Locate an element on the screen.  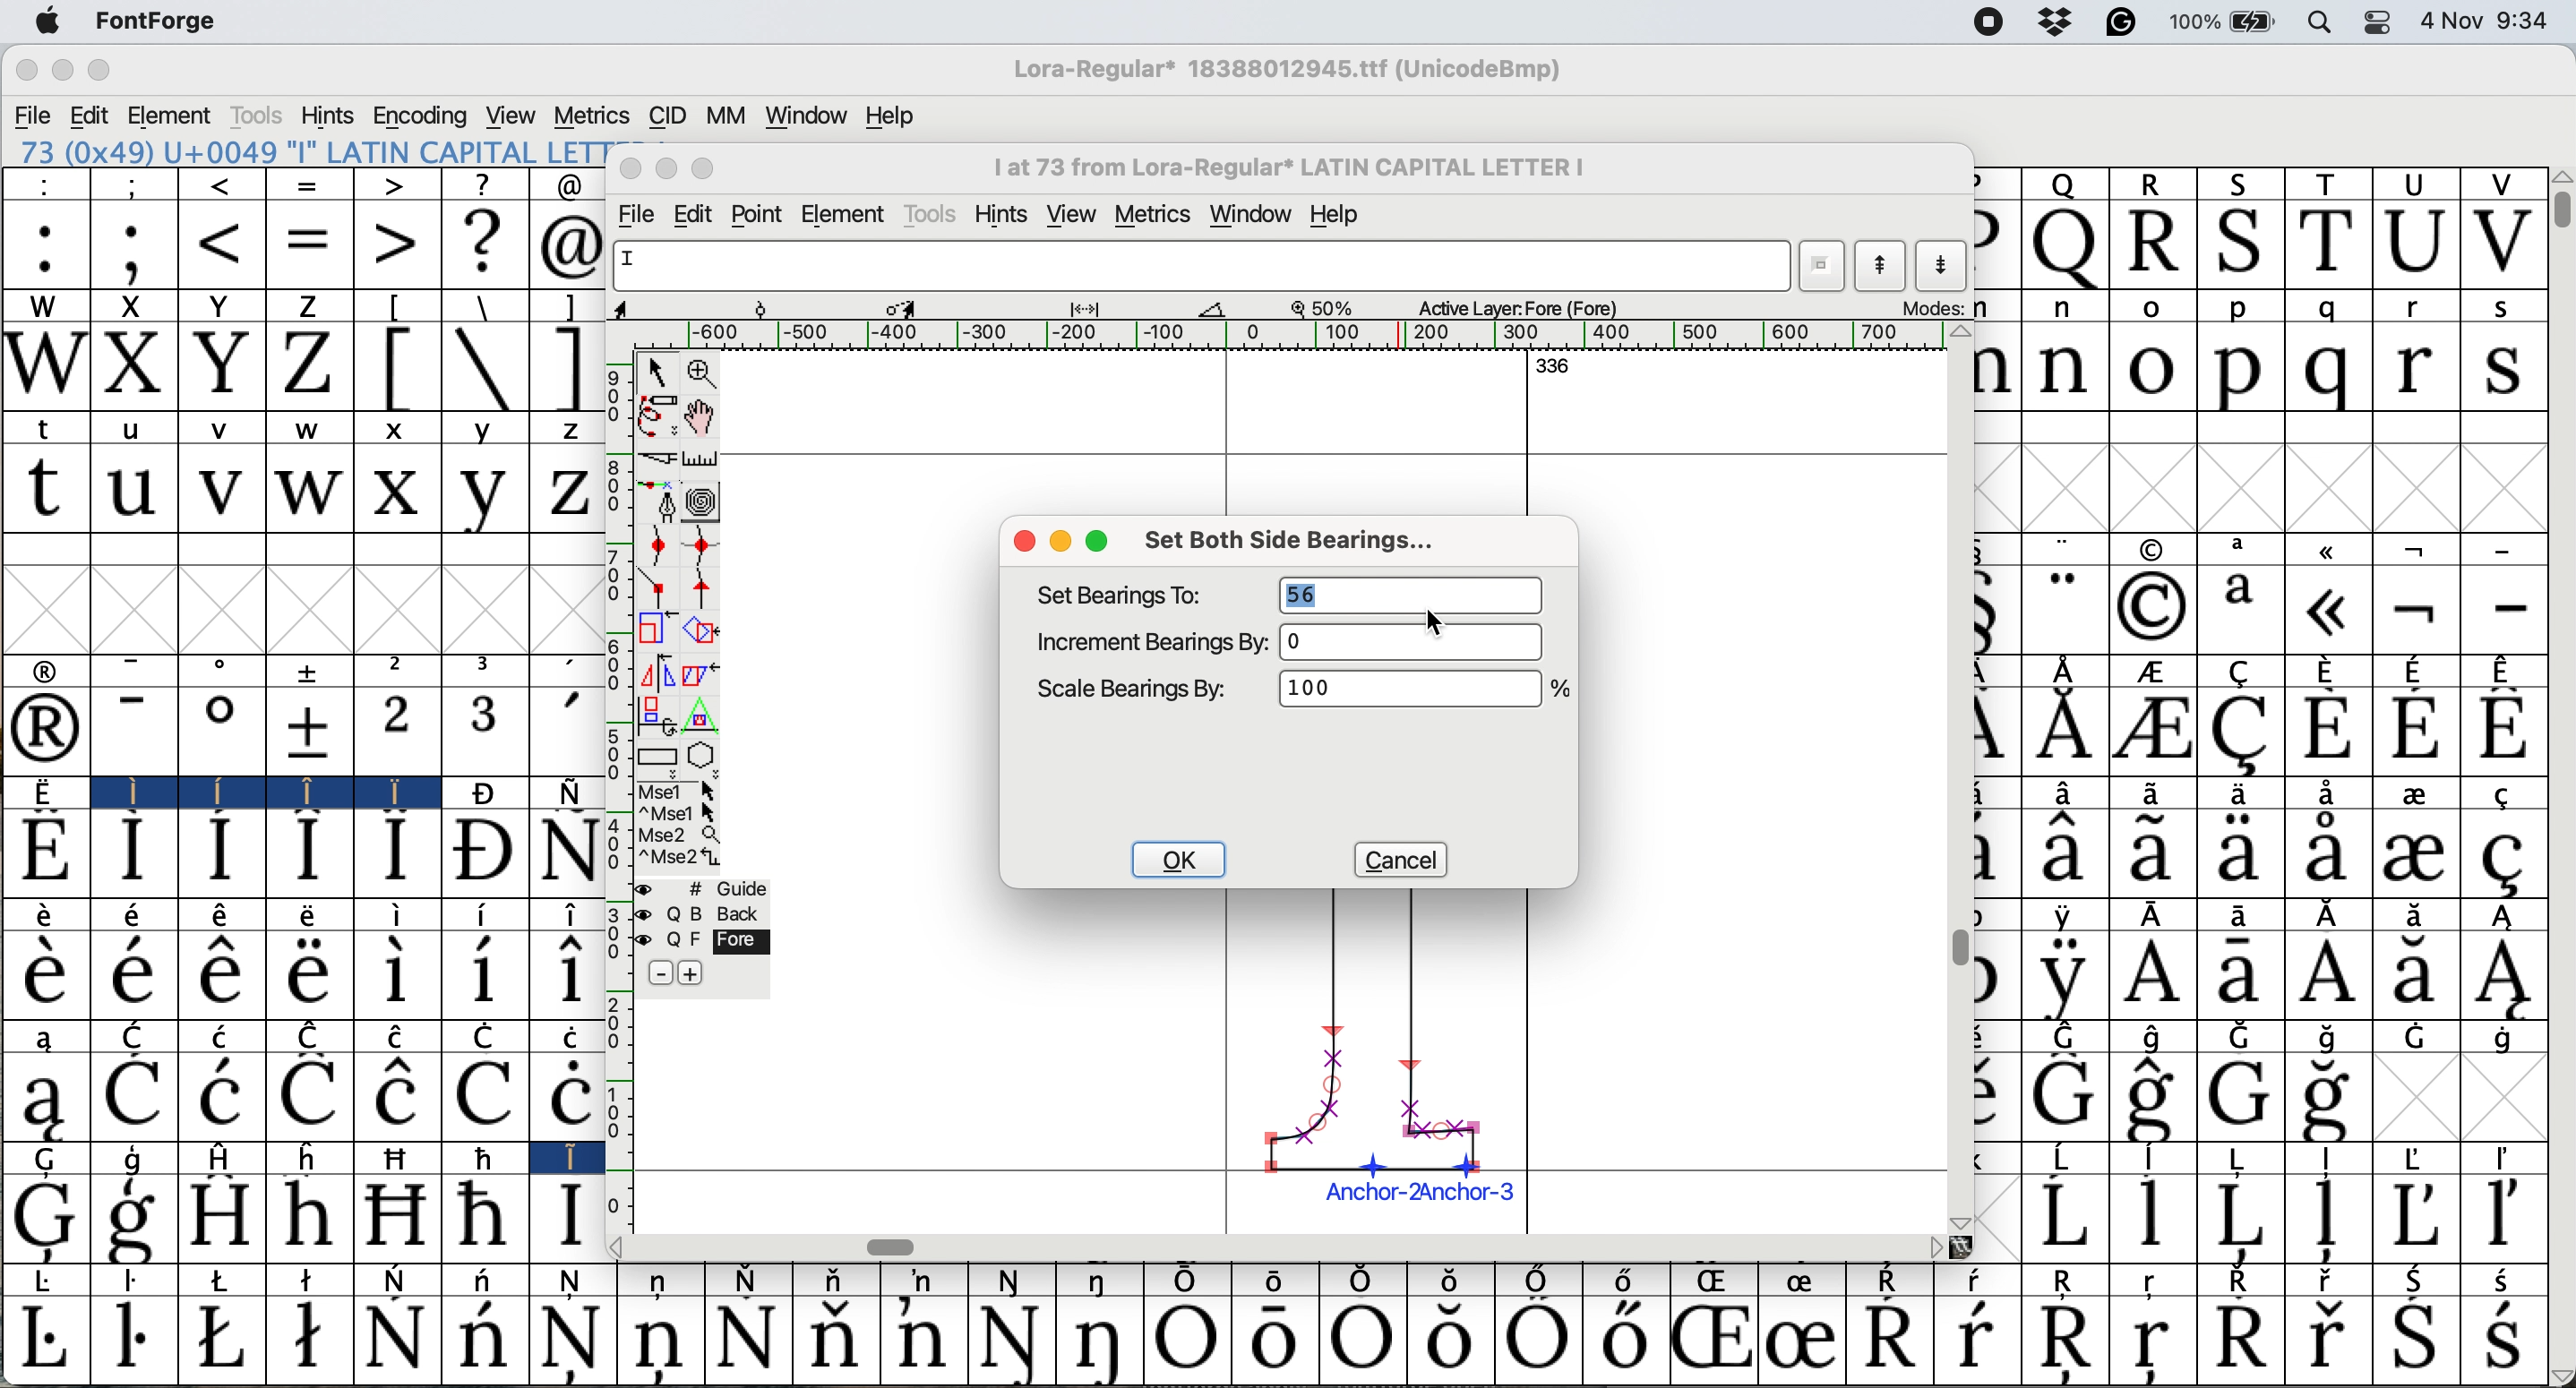
scale the selection is located at coordinates (650, 629).